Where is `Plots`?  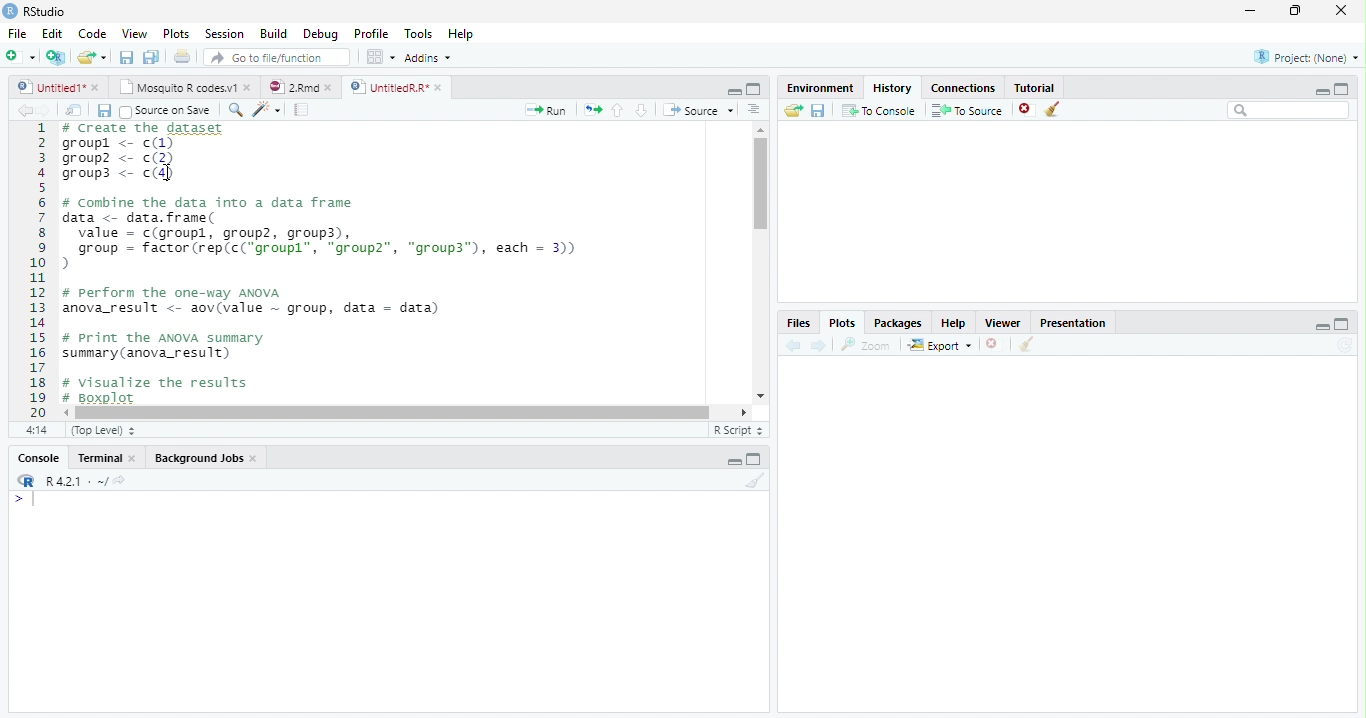 Plots is located at coordinates (841, 323).